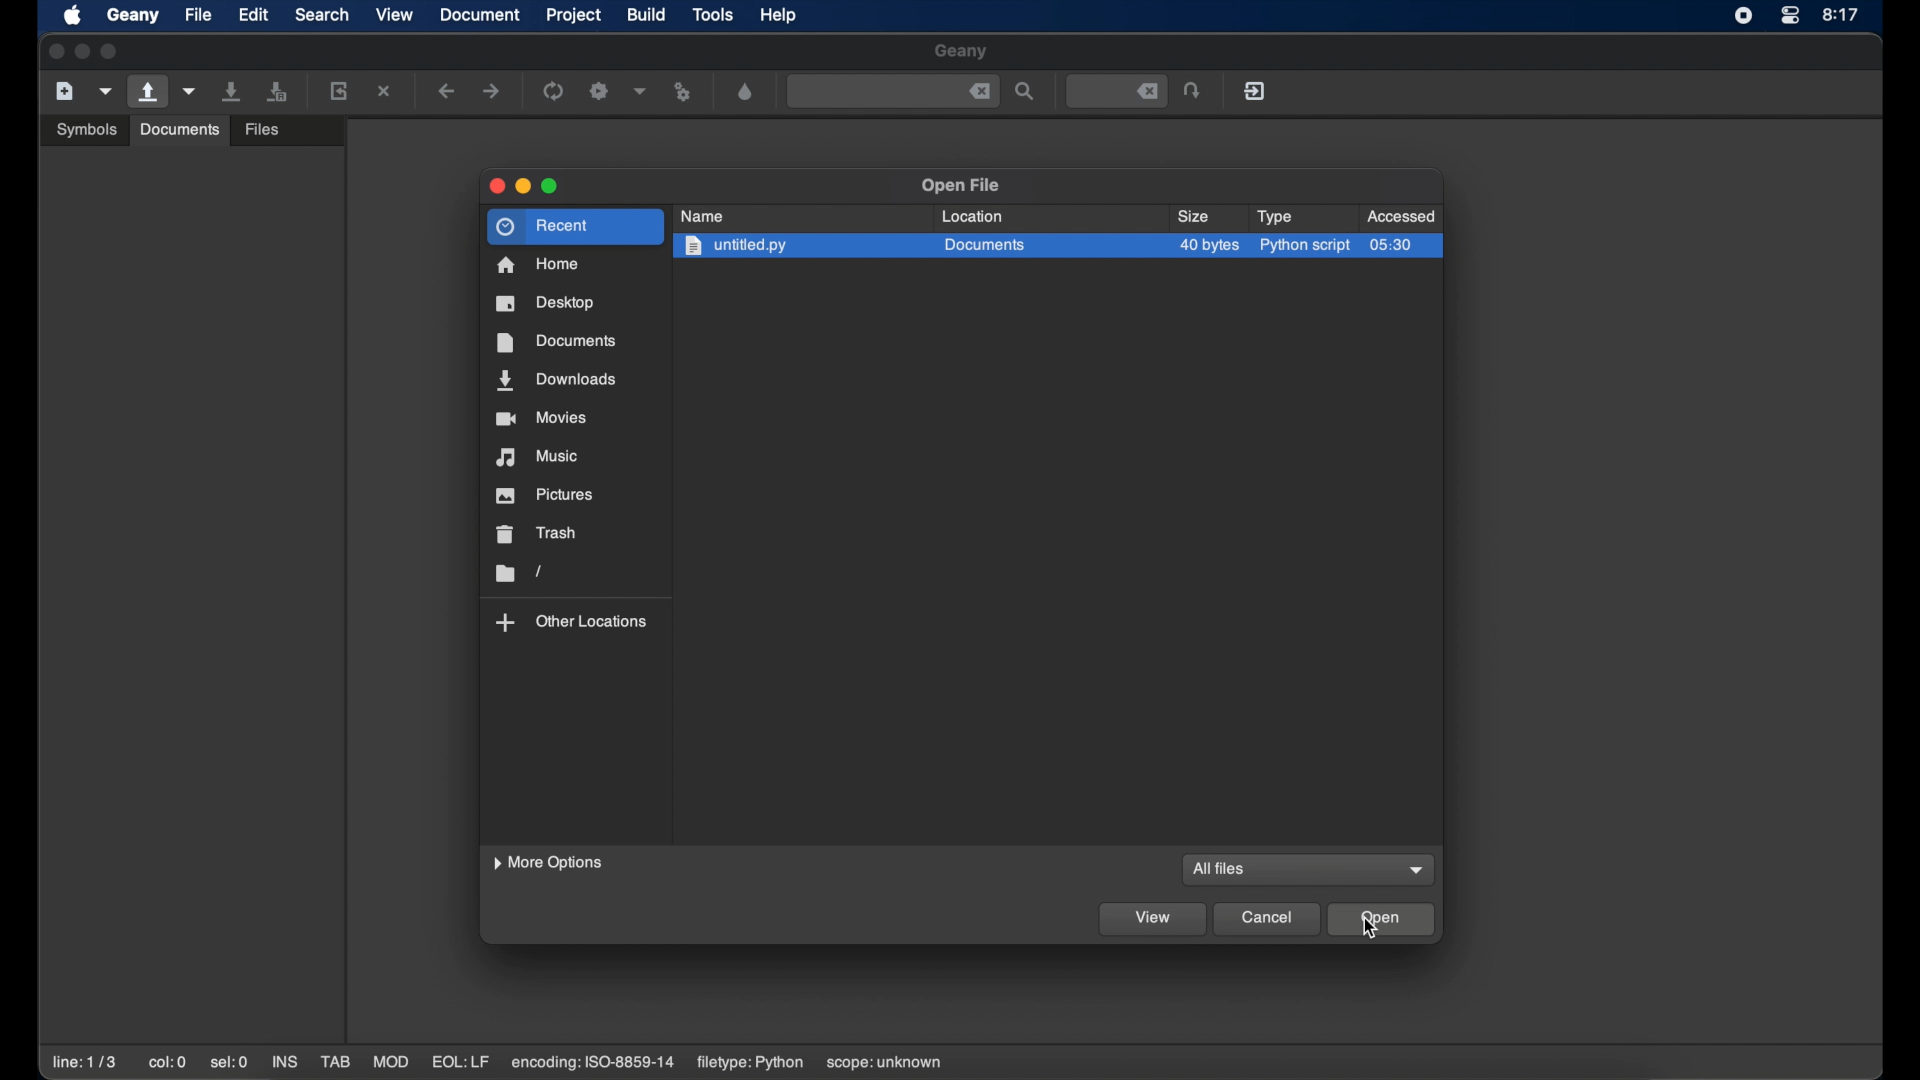 Image resolution: width=1920 pixels, height=1080 pixels. I want to click on open an existing file, so click(148, 92).